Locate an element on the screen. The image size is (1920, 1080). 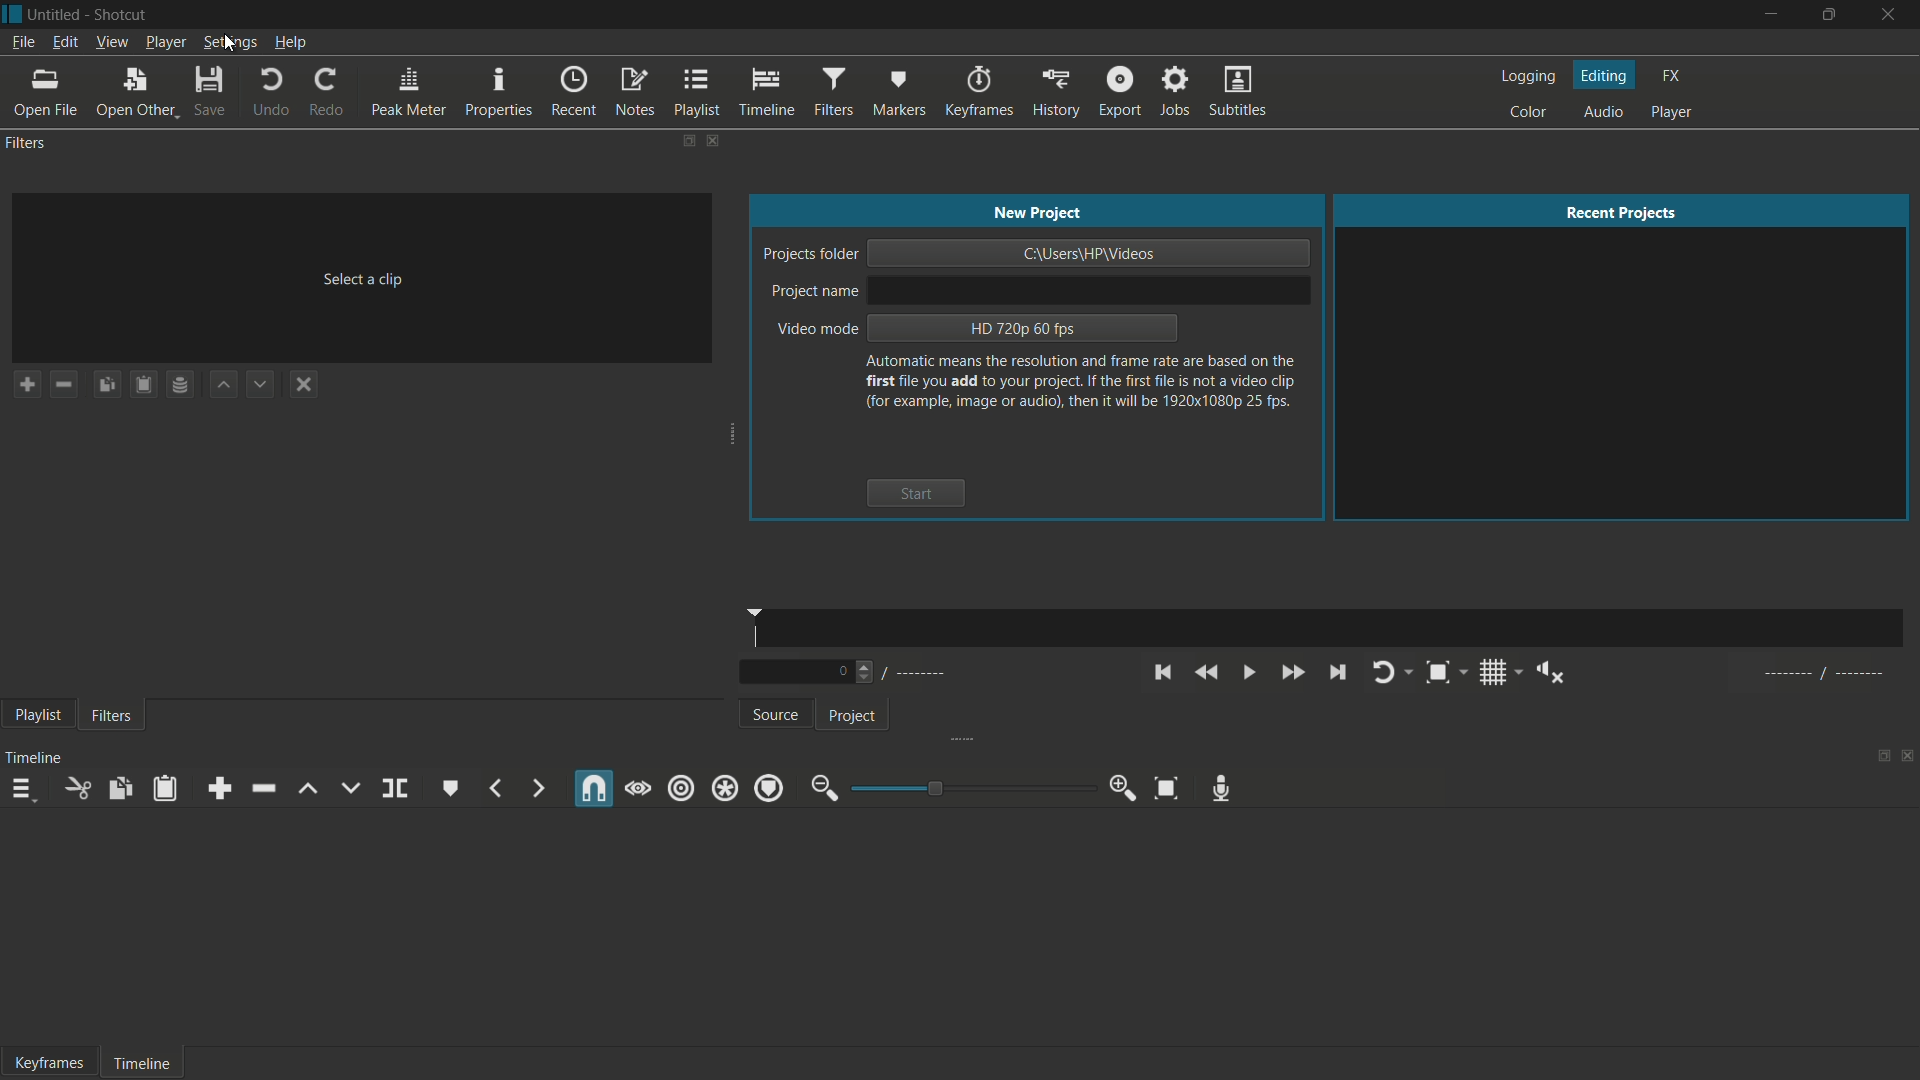
ripple markers is located at coordinates (770, 788).